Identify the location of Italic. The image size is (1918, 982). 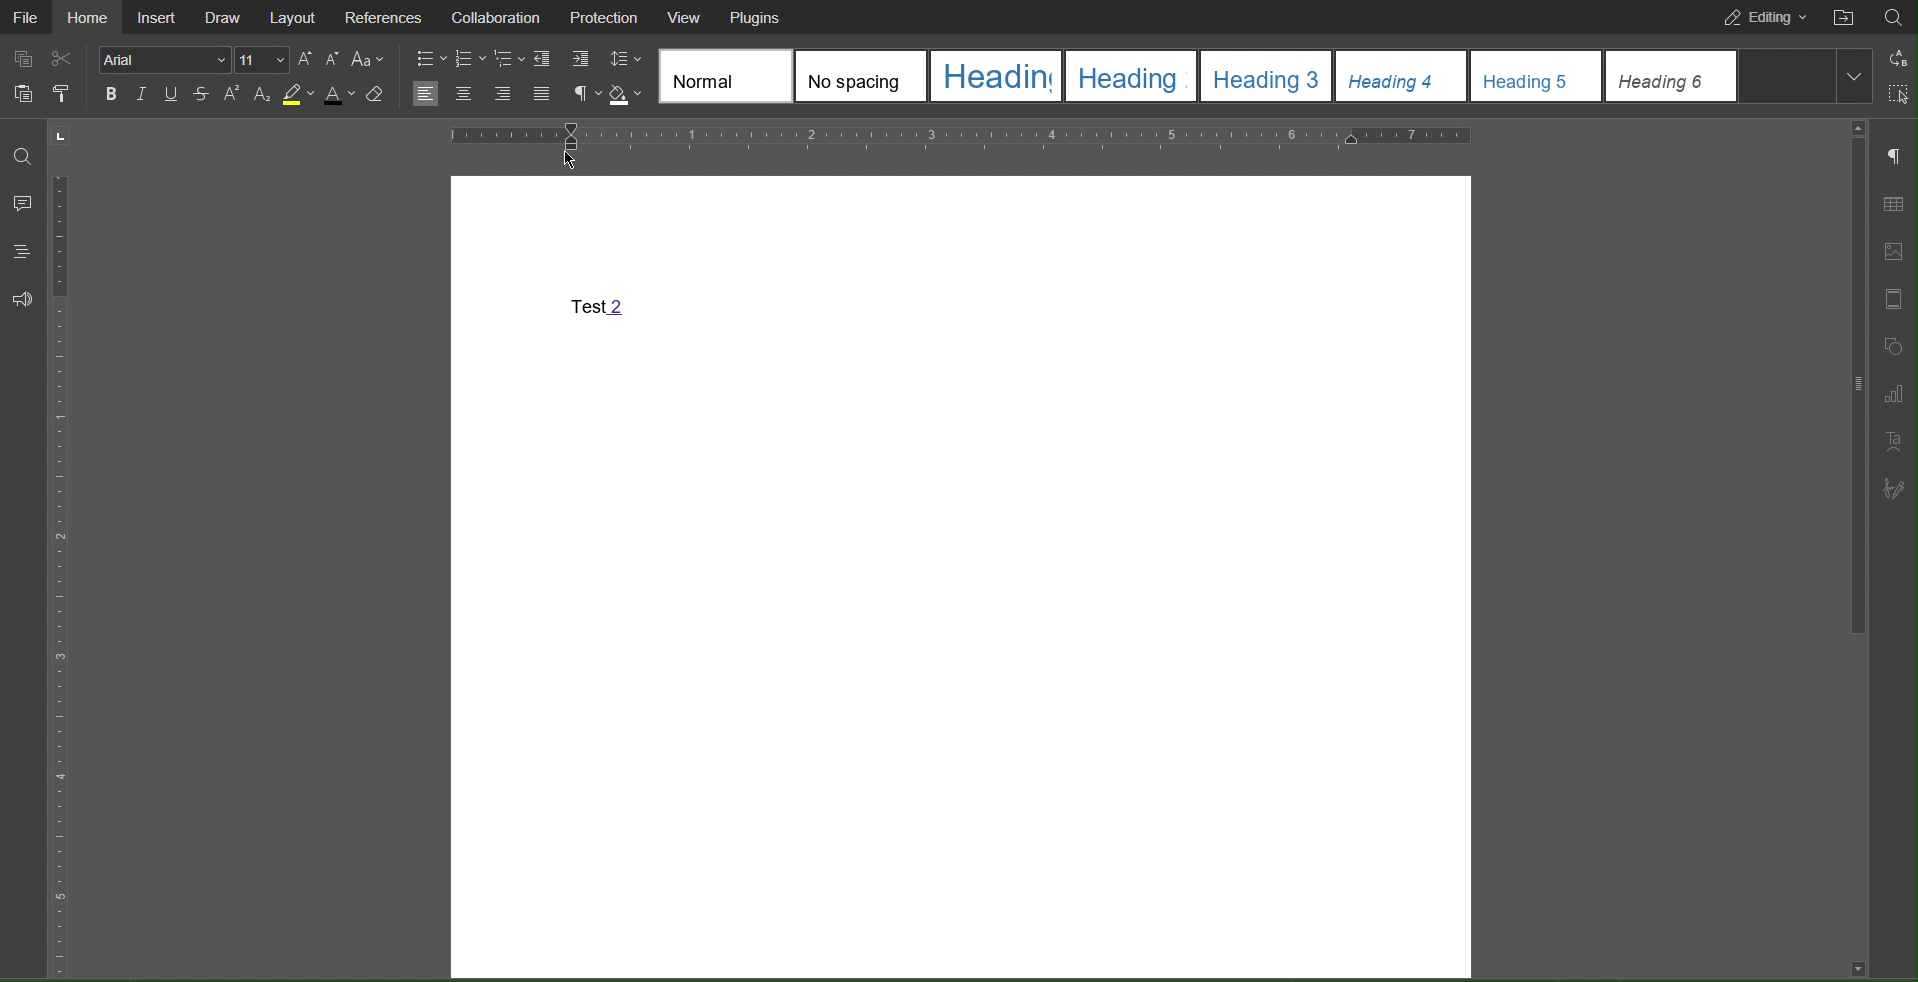
(143, 93).